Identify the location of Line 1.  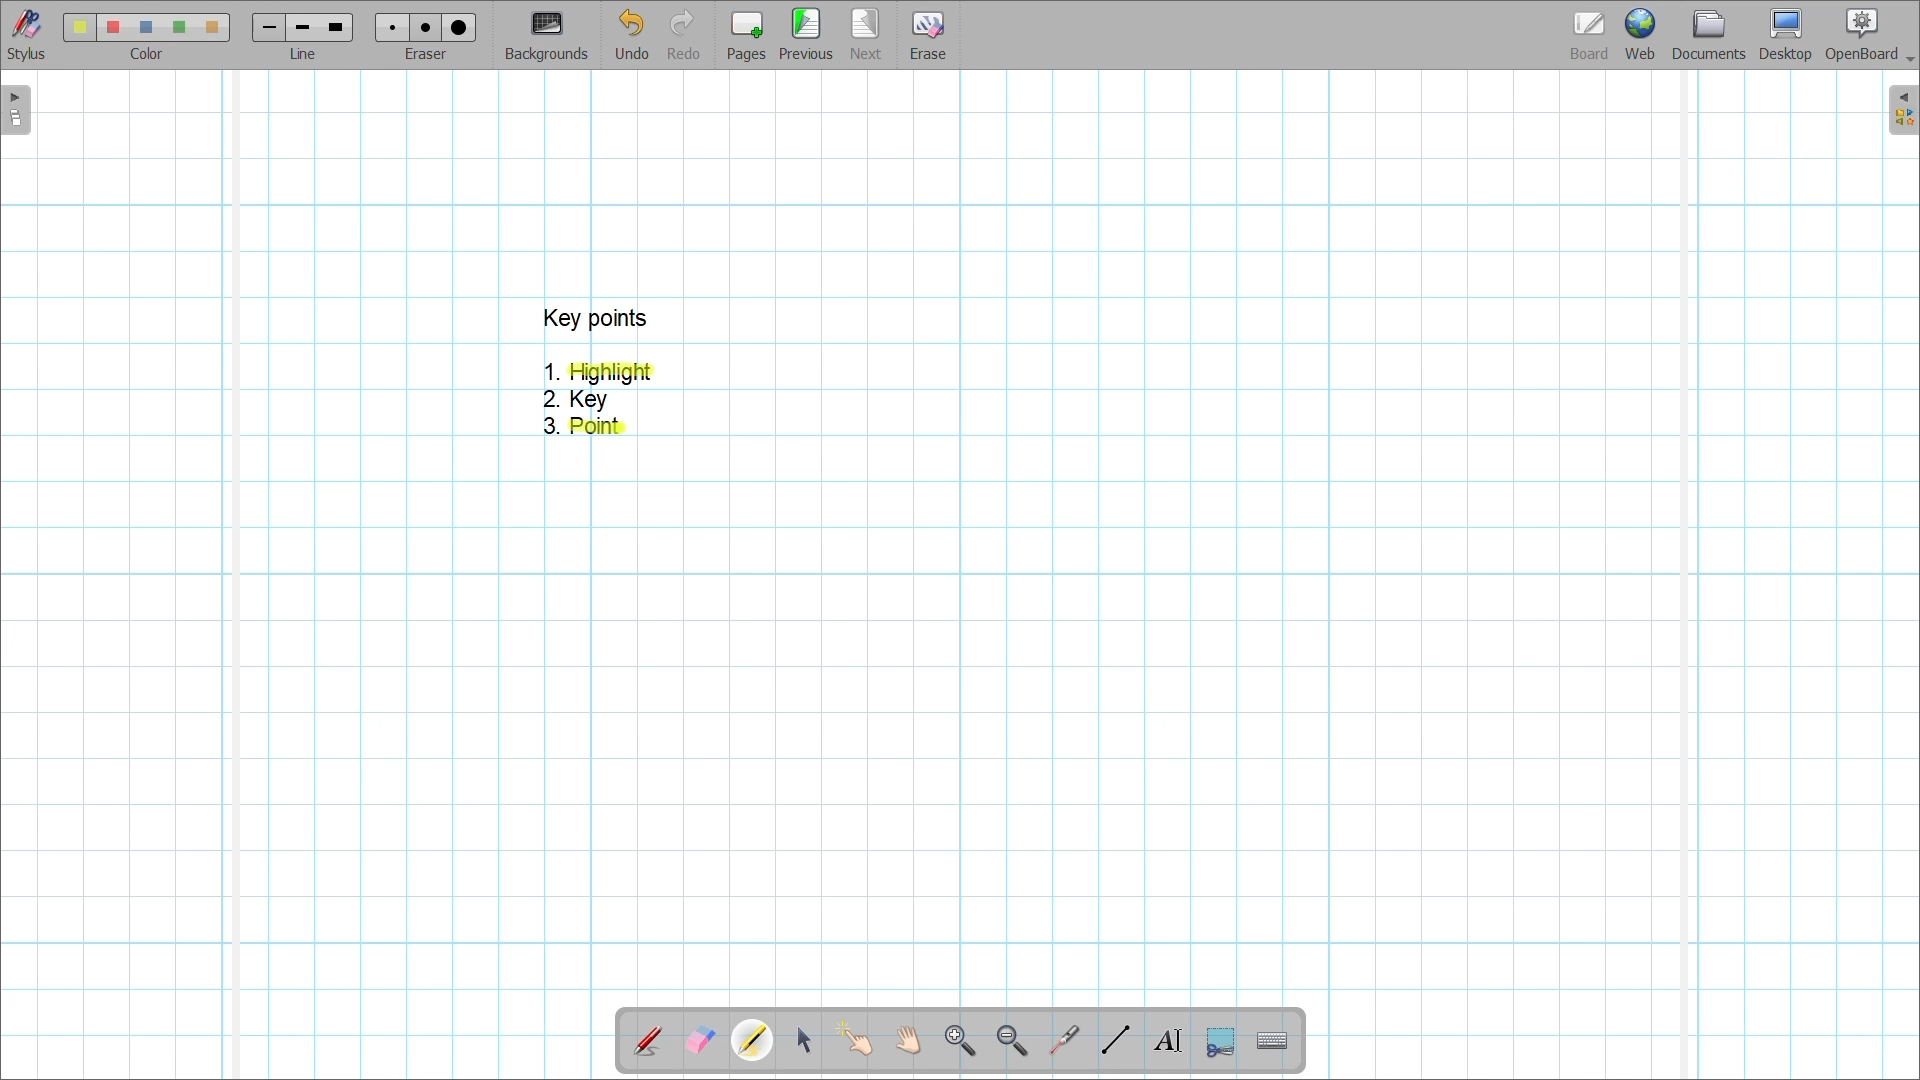
(267, 27).